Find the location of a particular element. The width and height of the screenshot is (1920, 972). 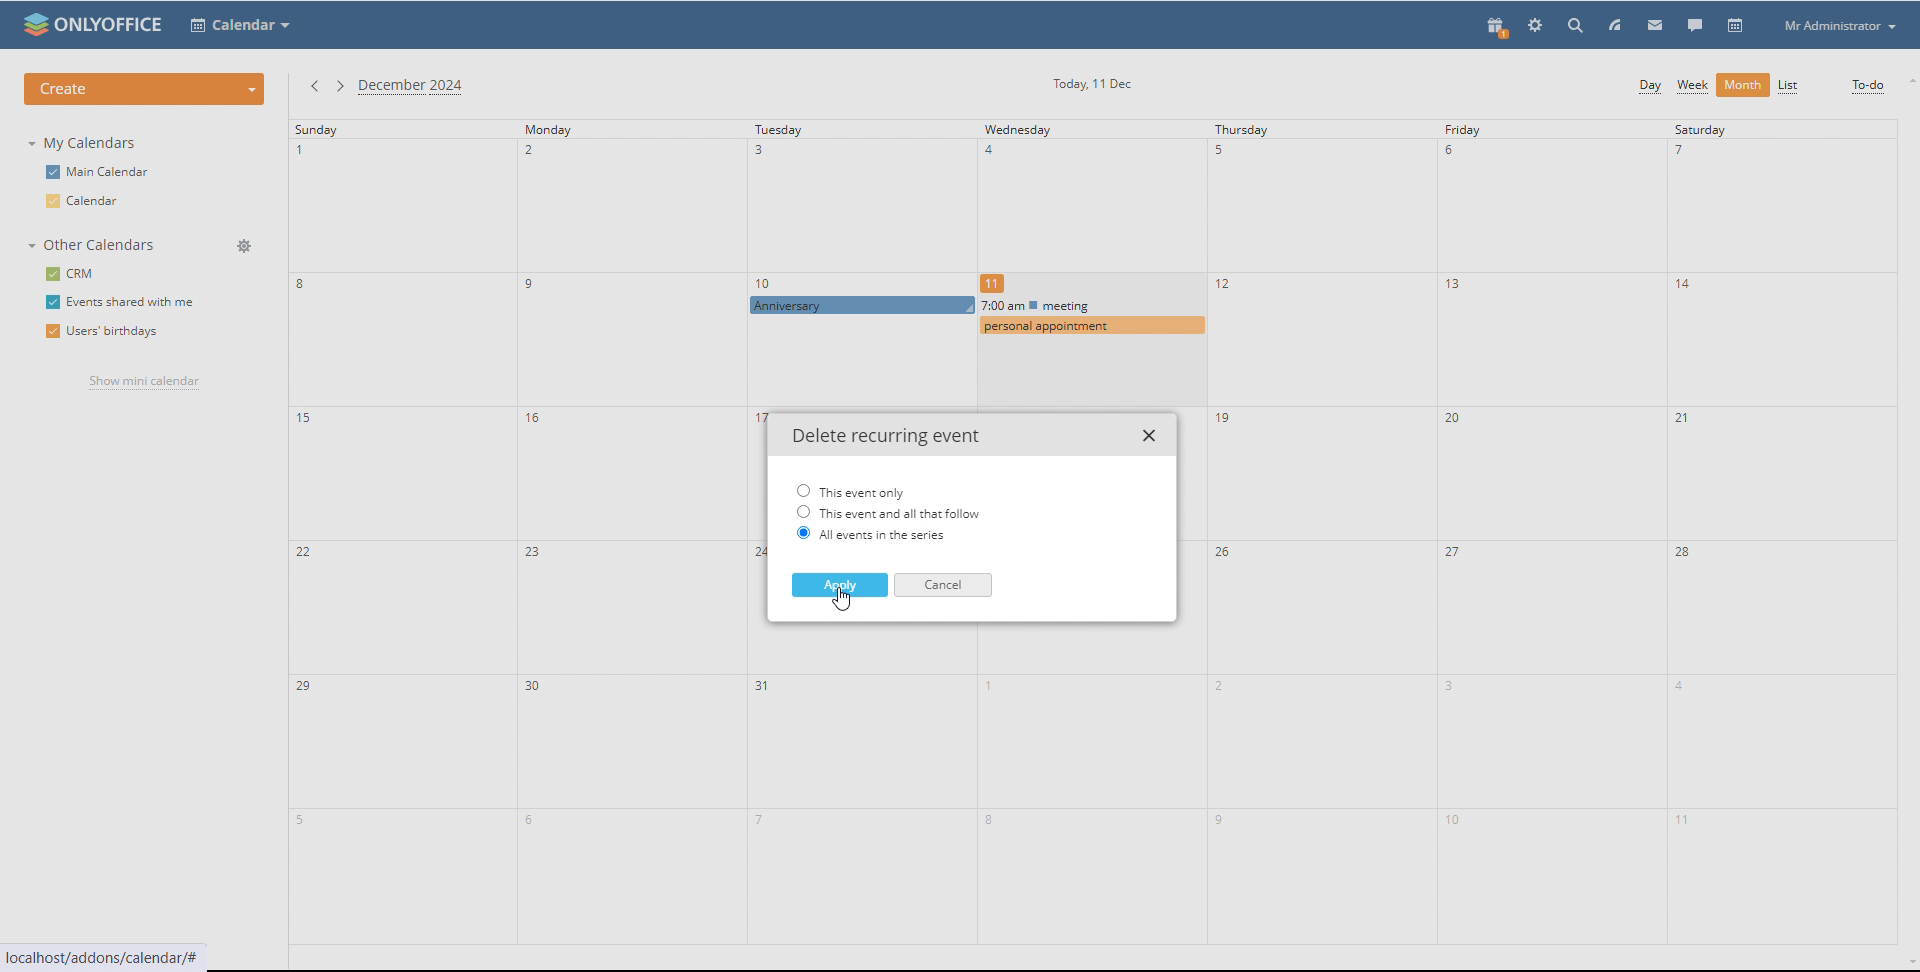

onlyoffice logo is located at coordinates (33, 24).